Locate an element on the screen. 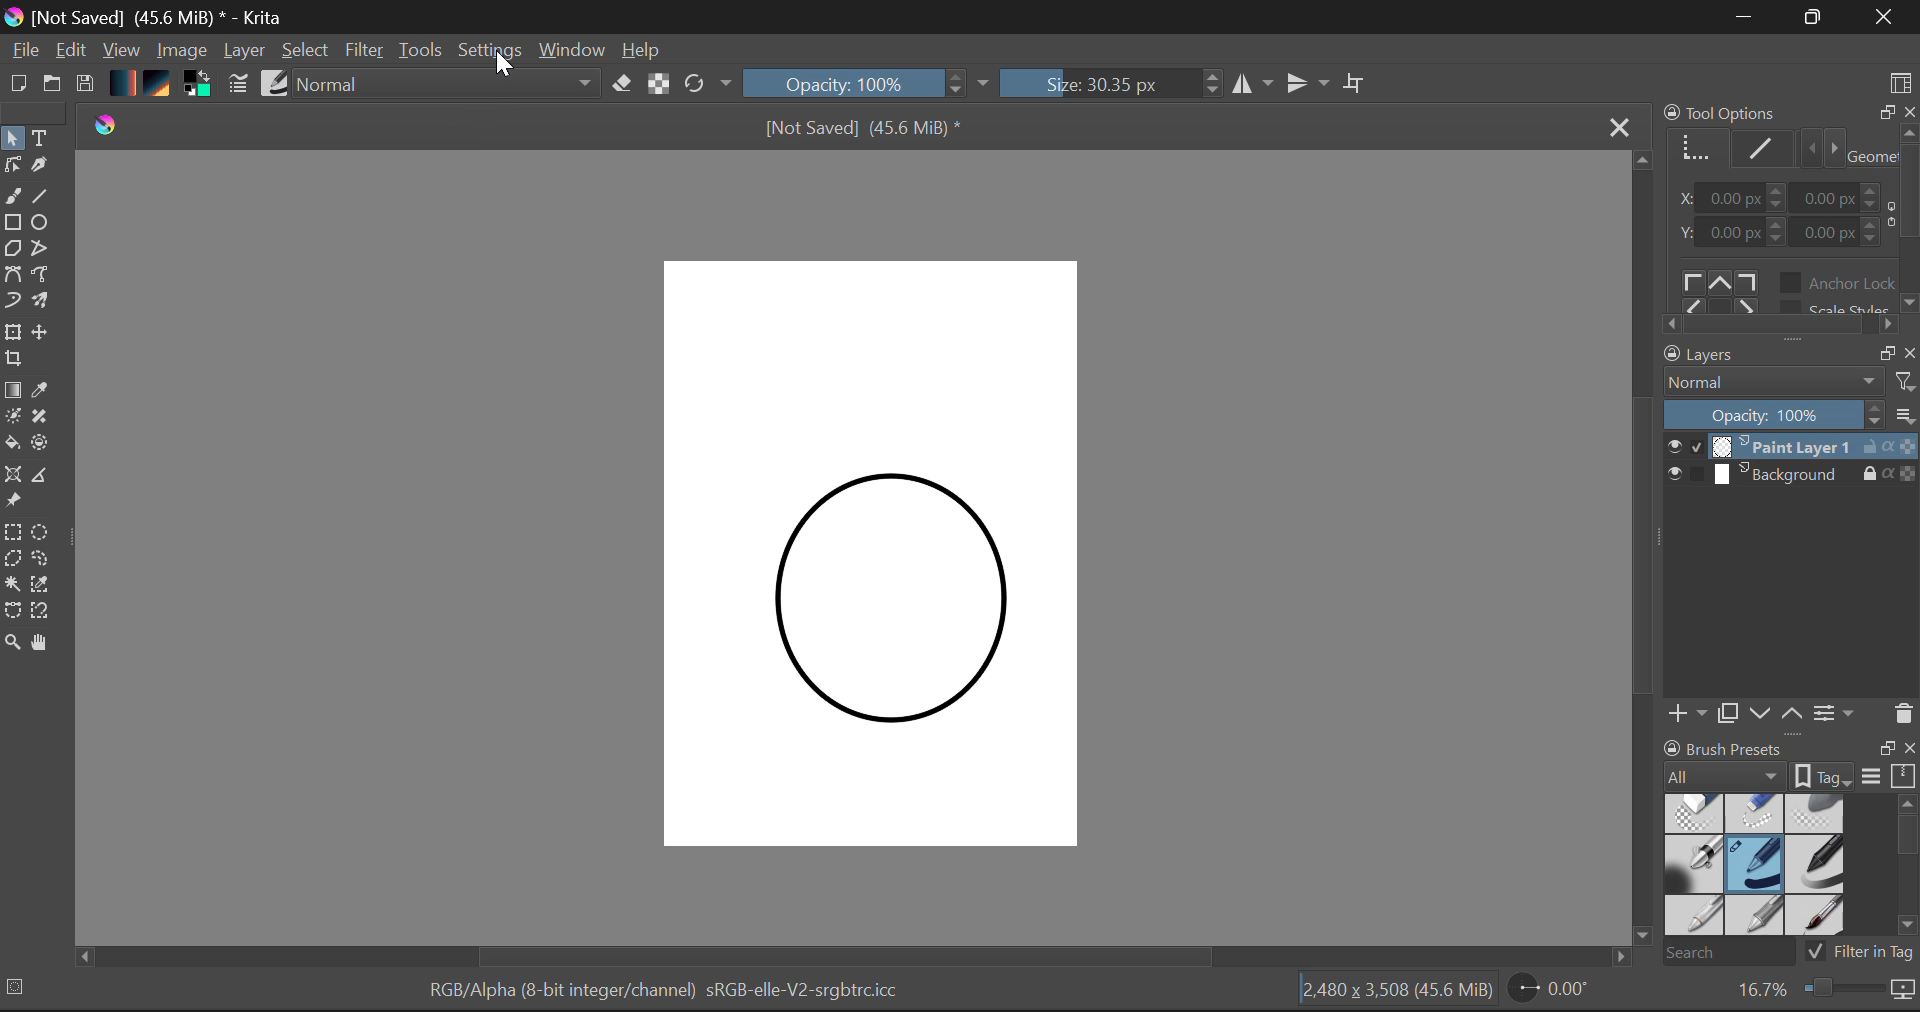  Tools is located at coordinates (422, 52).